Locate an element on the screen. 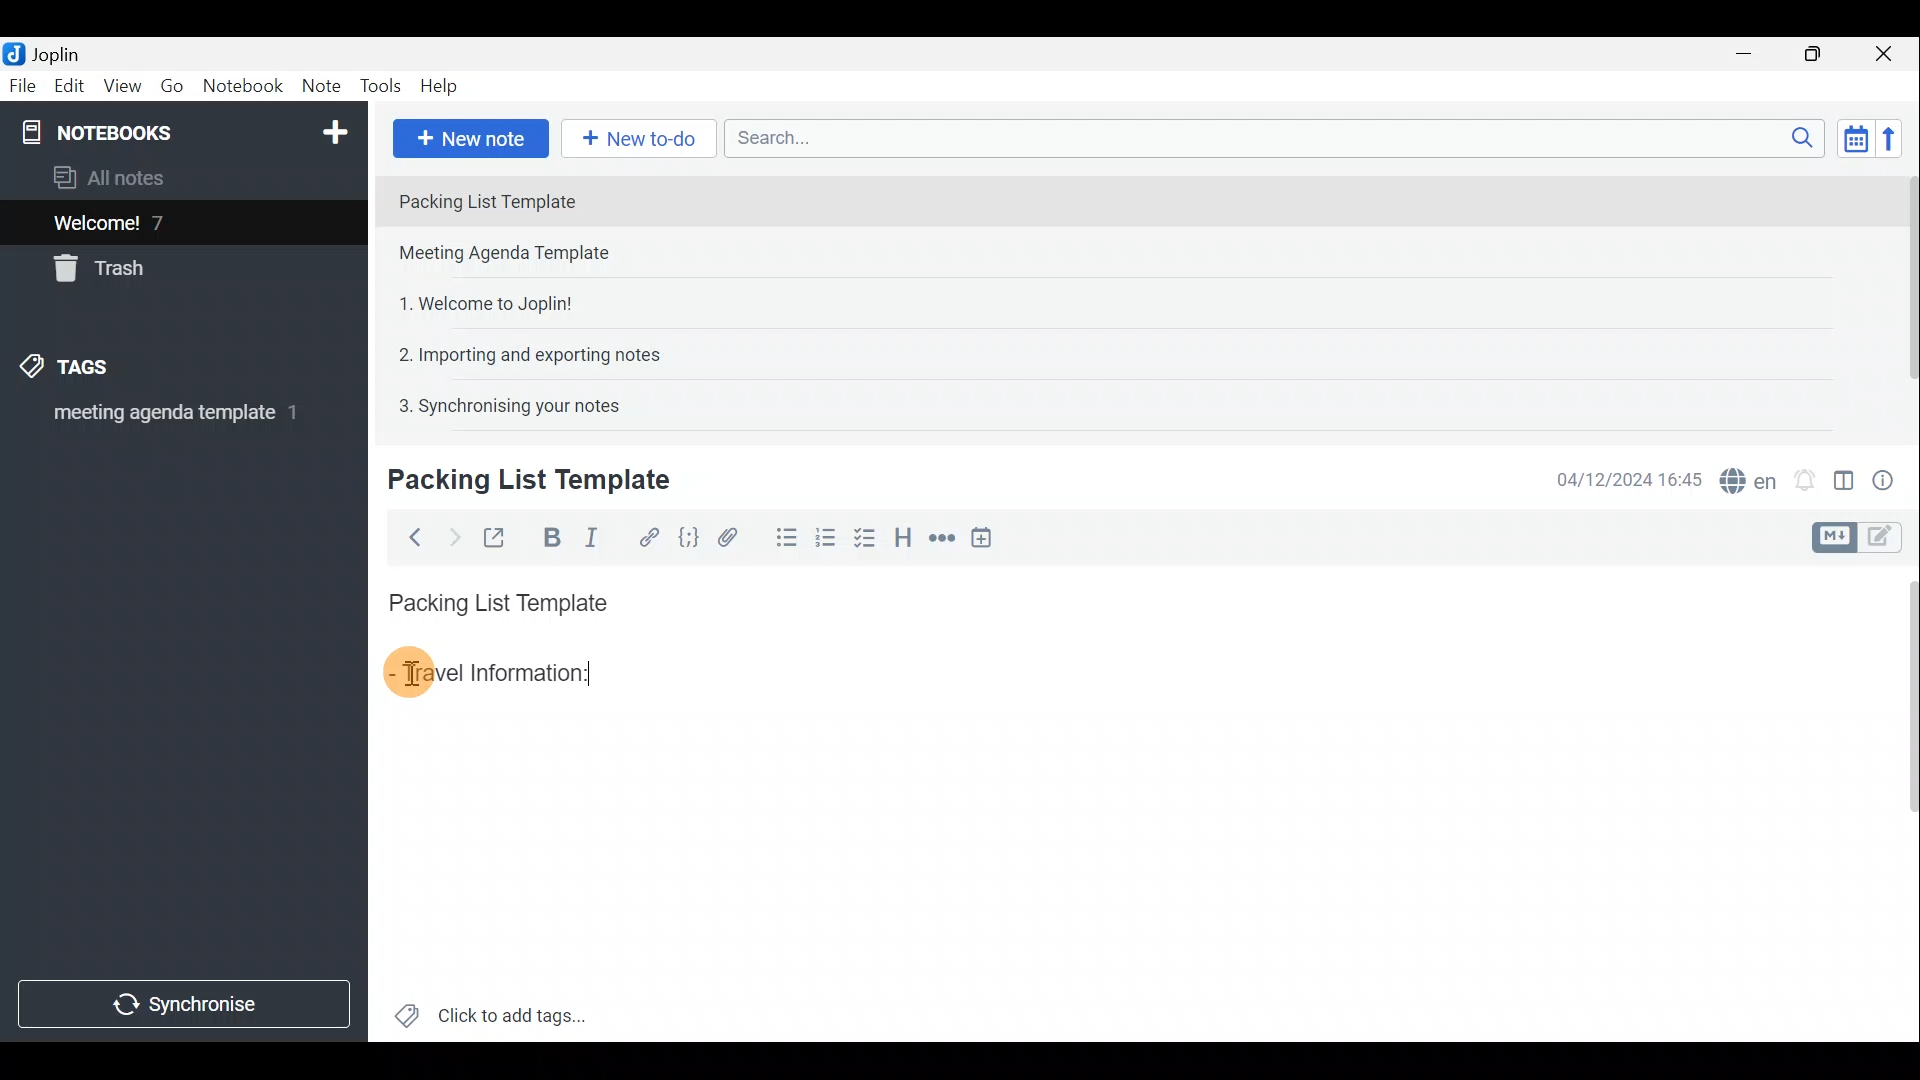 The height and width of the screenshot is (1080, 1920). Attach file is located at coordinates (728, 536).